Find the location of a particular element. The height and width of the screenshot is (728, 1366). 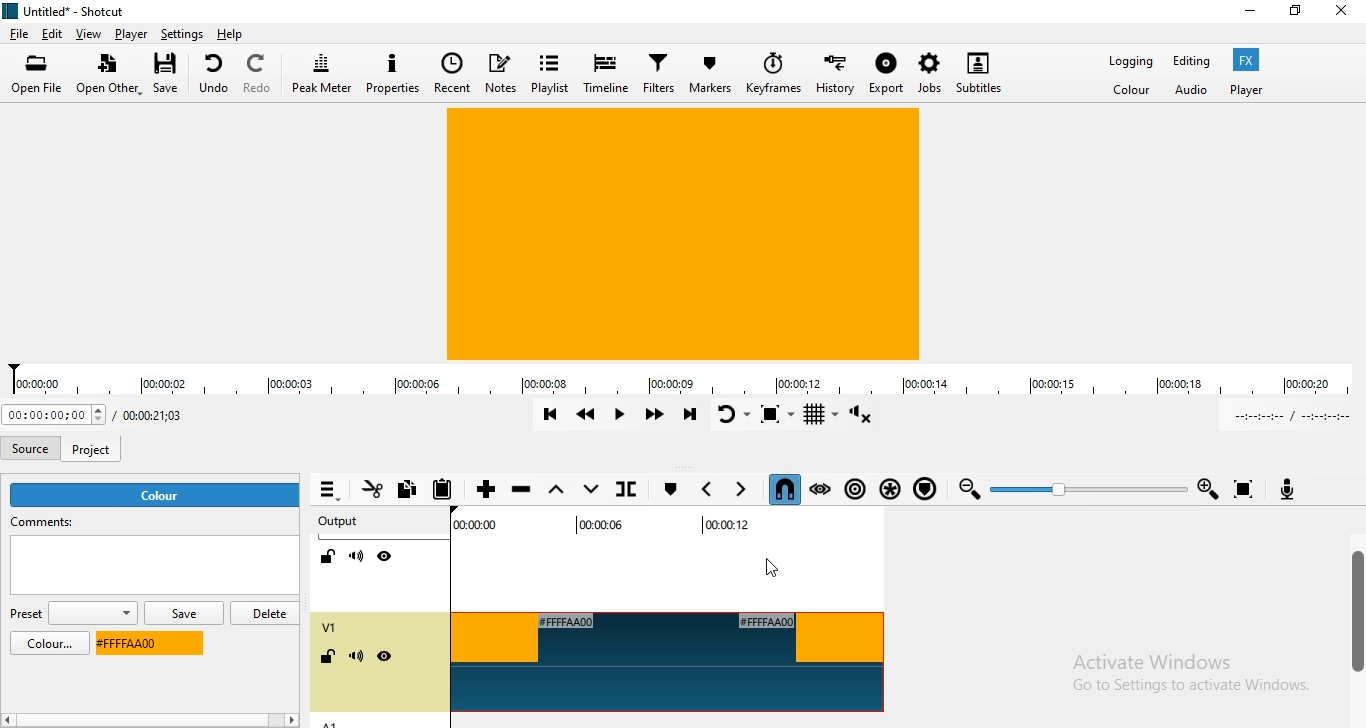

cursor is located at coordinates (783, 569).